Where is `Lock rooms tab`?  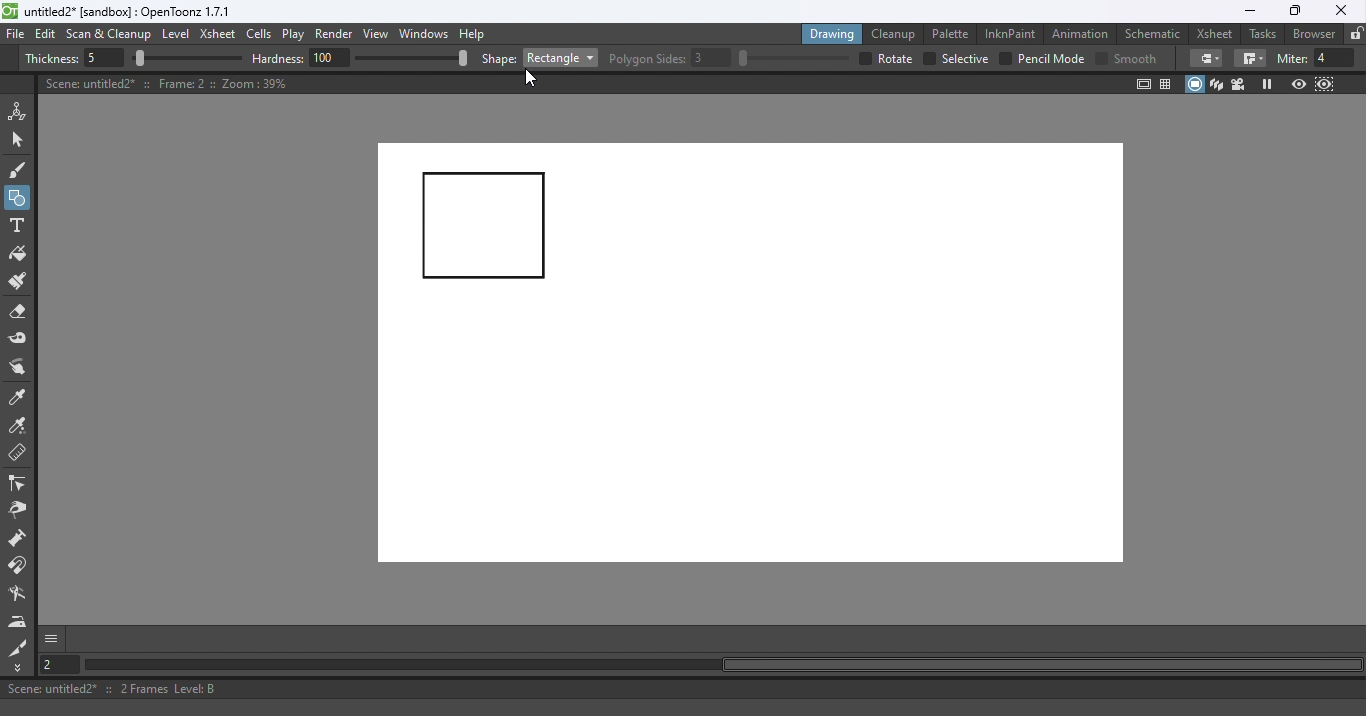
Lock rooms tab is located at coordinates (1356, 35).